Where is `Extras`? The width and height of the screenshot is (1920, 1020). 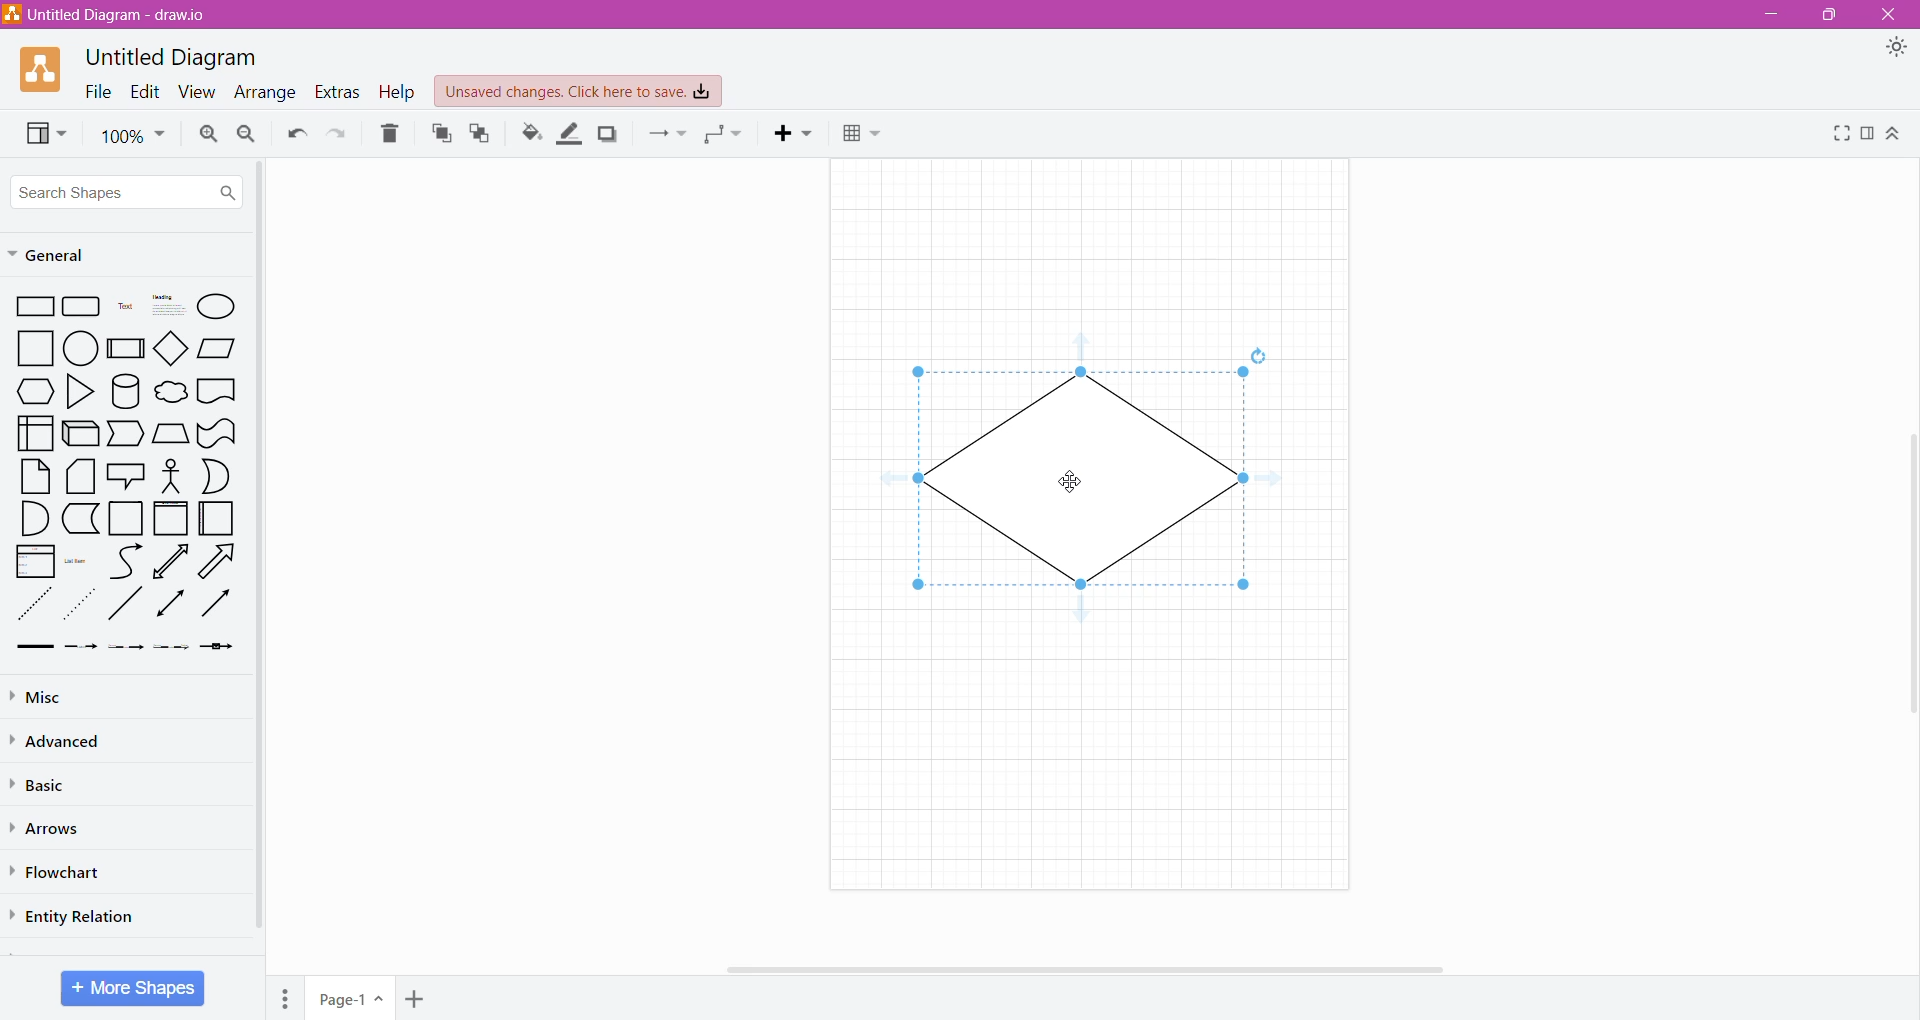 Extras is located at coordinates (337, 92).